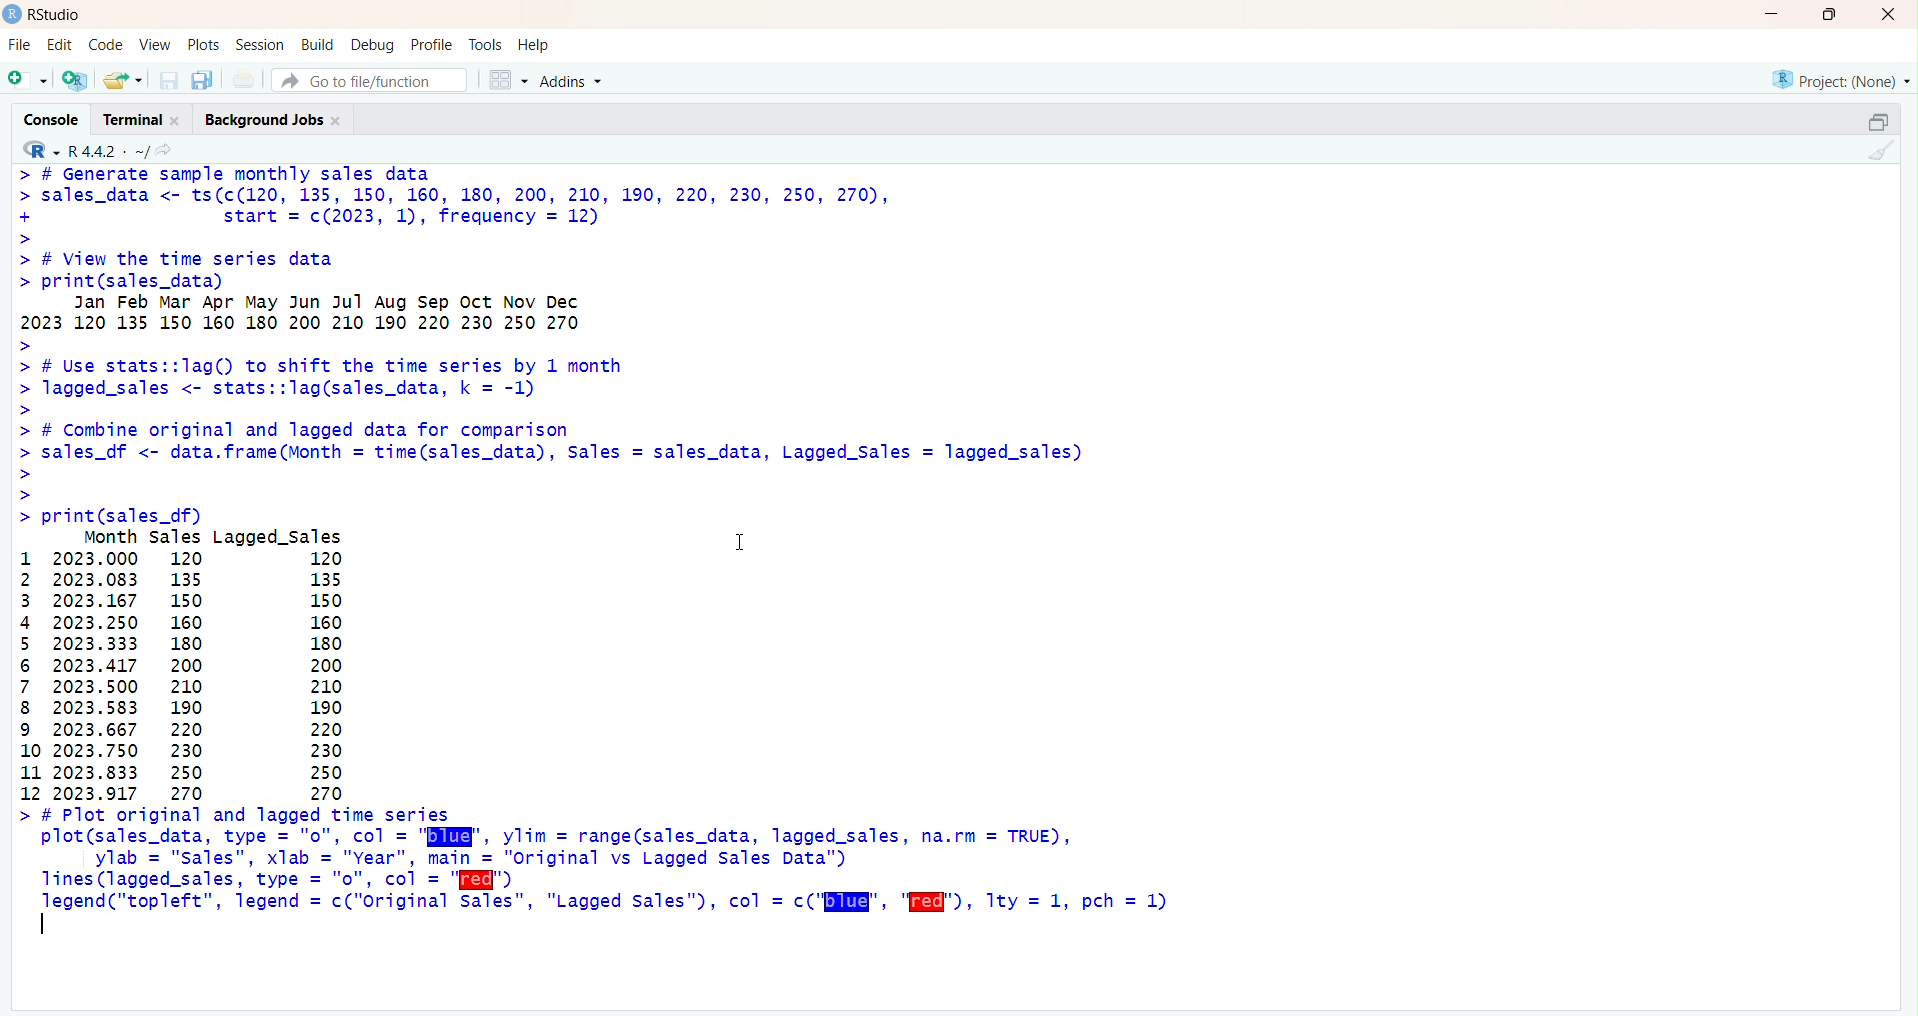 This screenshot has height=1016, width=1918. What do you see at coordinates (154, 44) in the screenshot?
I see `view` at bounding box center [154, 44].